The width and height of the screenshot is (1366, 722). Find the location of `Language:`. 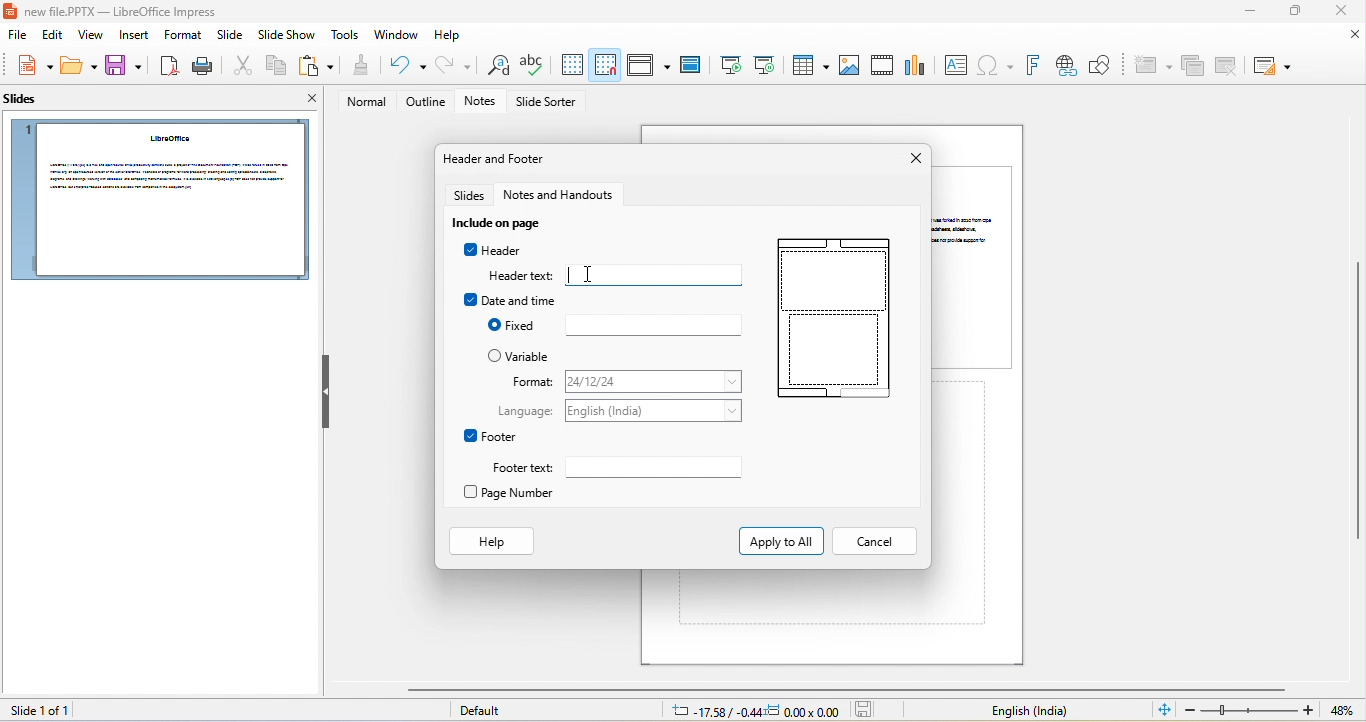

Language: is located at coordinates (527, 412).